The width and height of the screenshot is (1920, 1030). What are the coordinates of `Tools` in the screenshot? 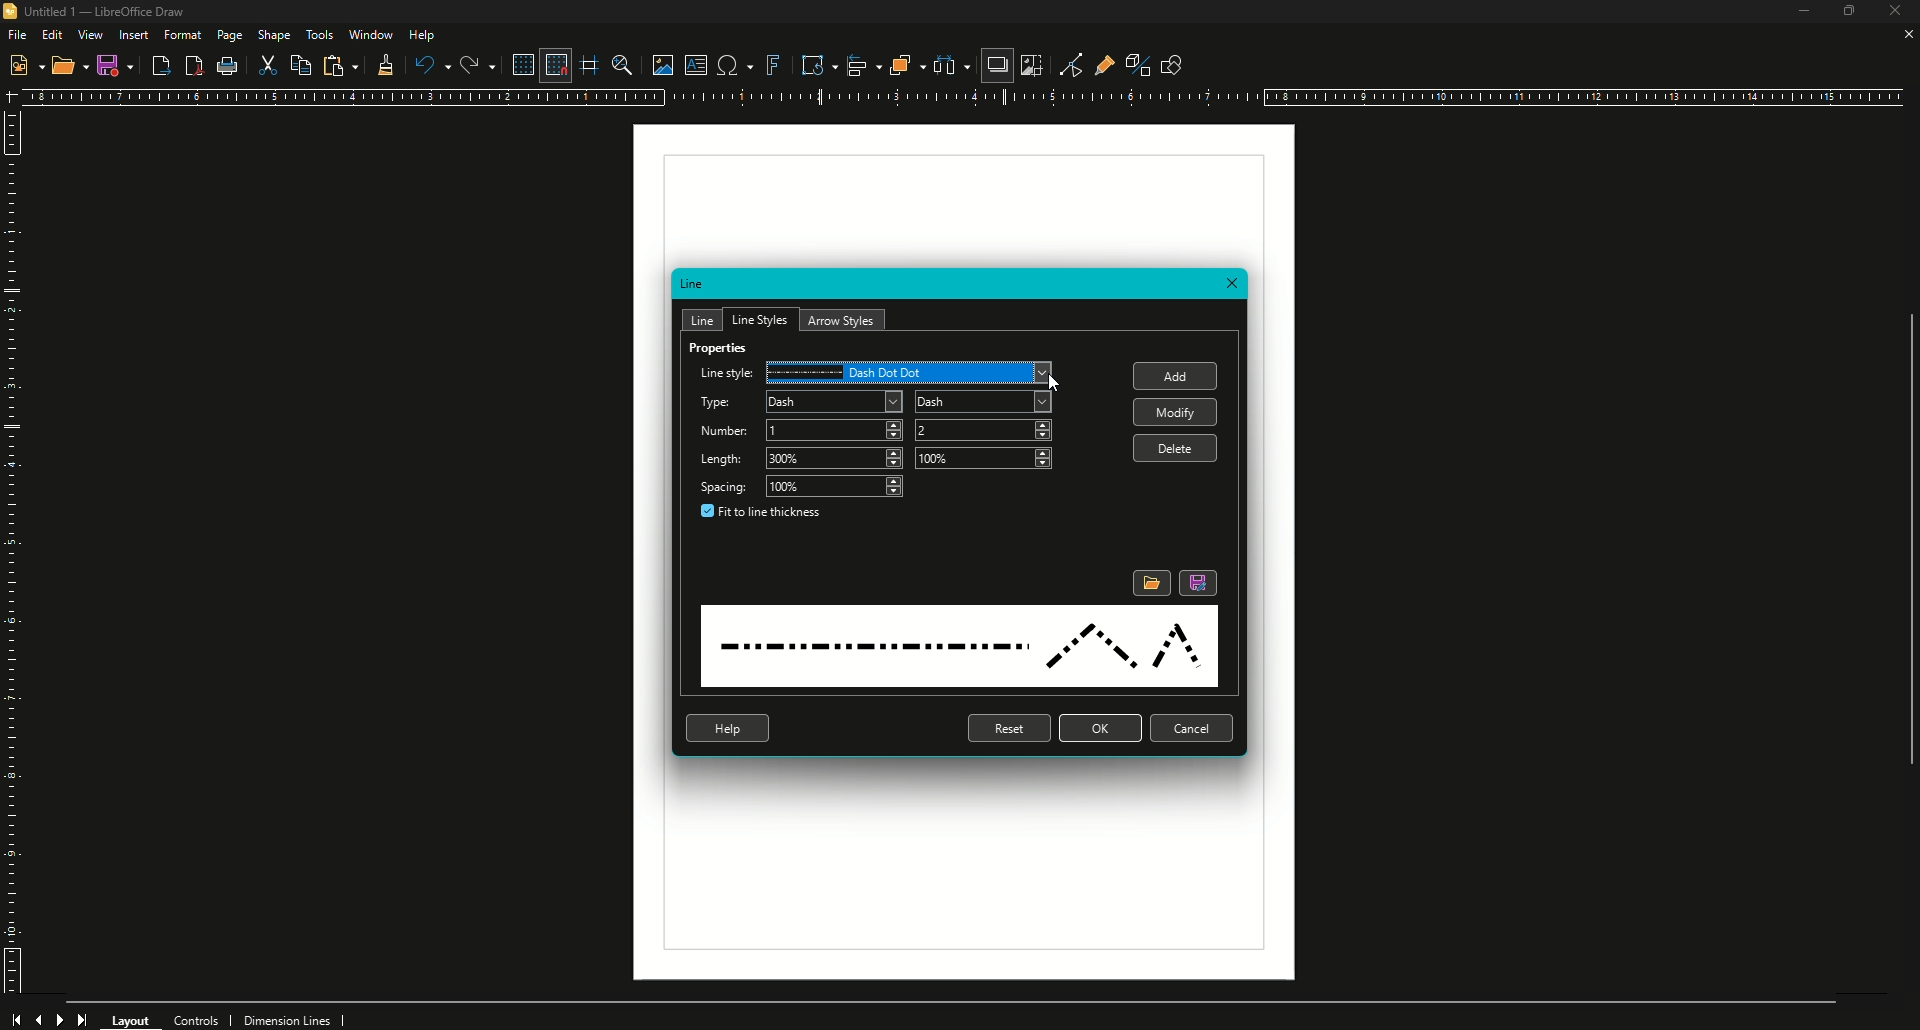 It's located at (319, 35).